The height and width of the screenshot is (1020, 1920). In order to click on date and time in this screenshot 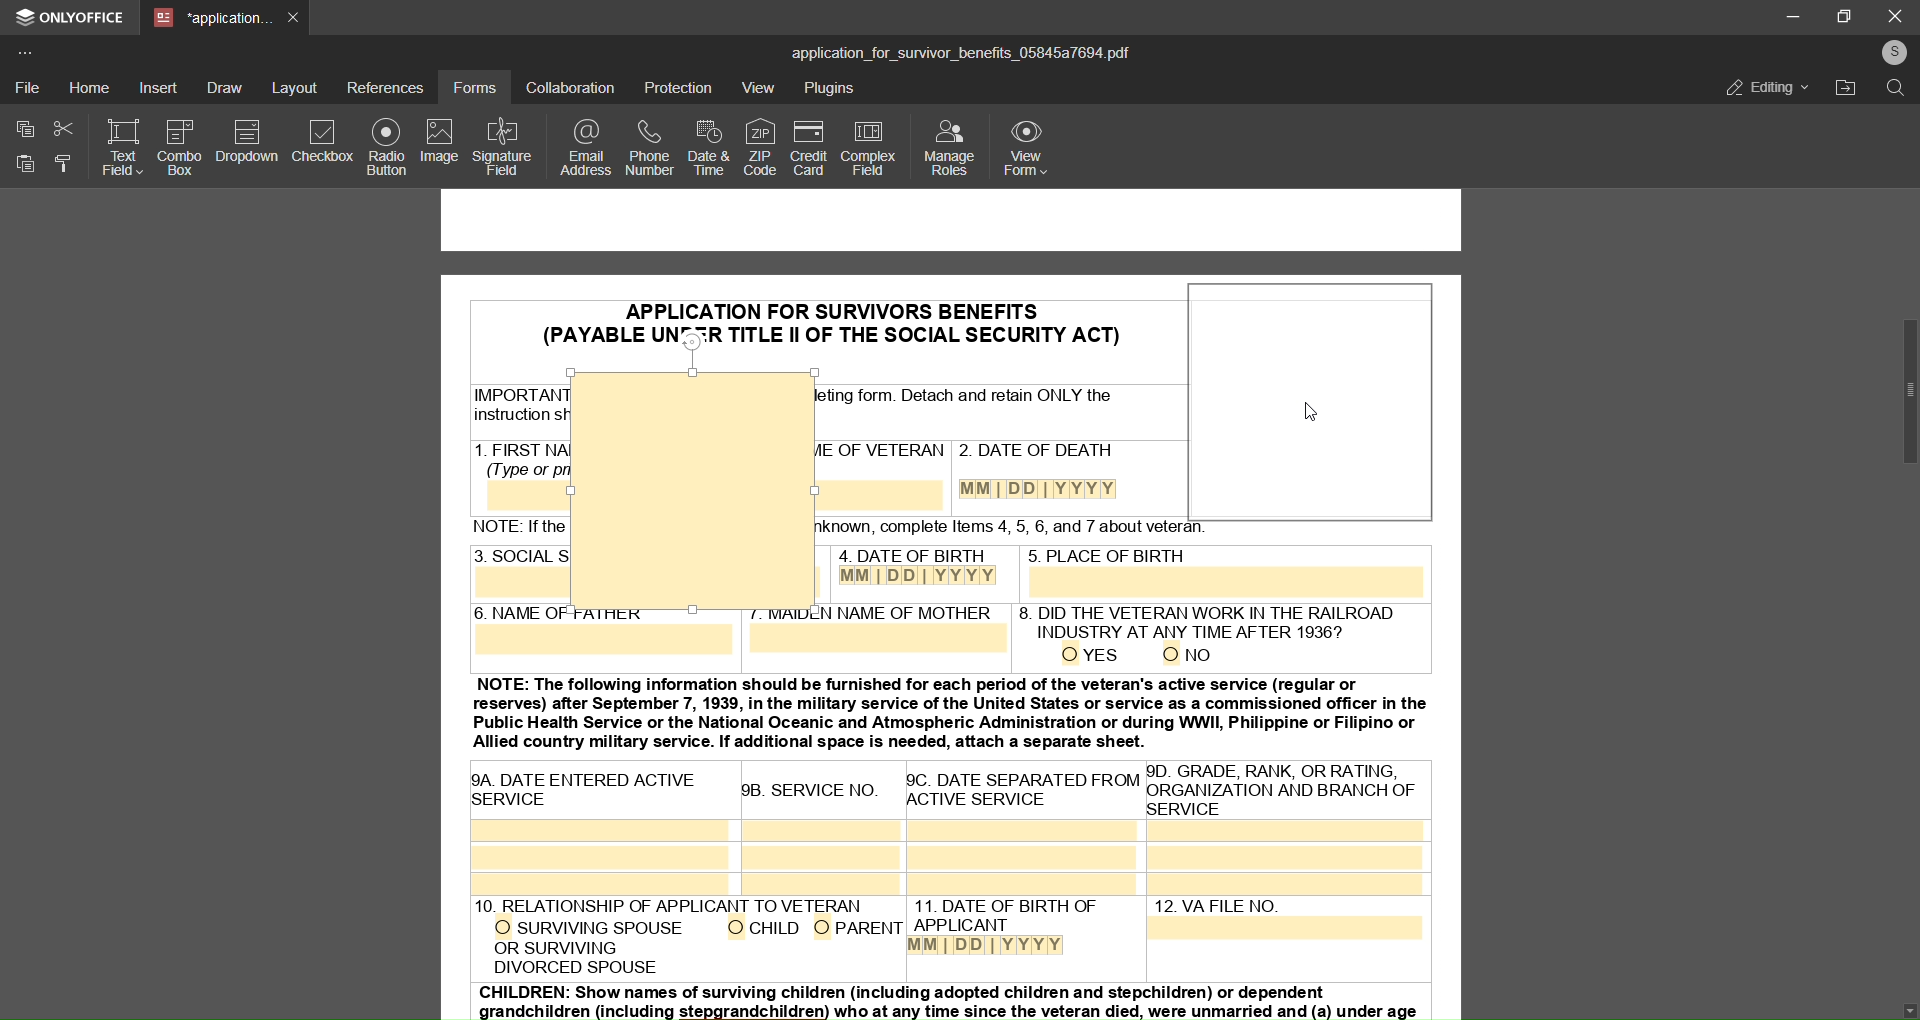, I will do `click(706, 147)`.